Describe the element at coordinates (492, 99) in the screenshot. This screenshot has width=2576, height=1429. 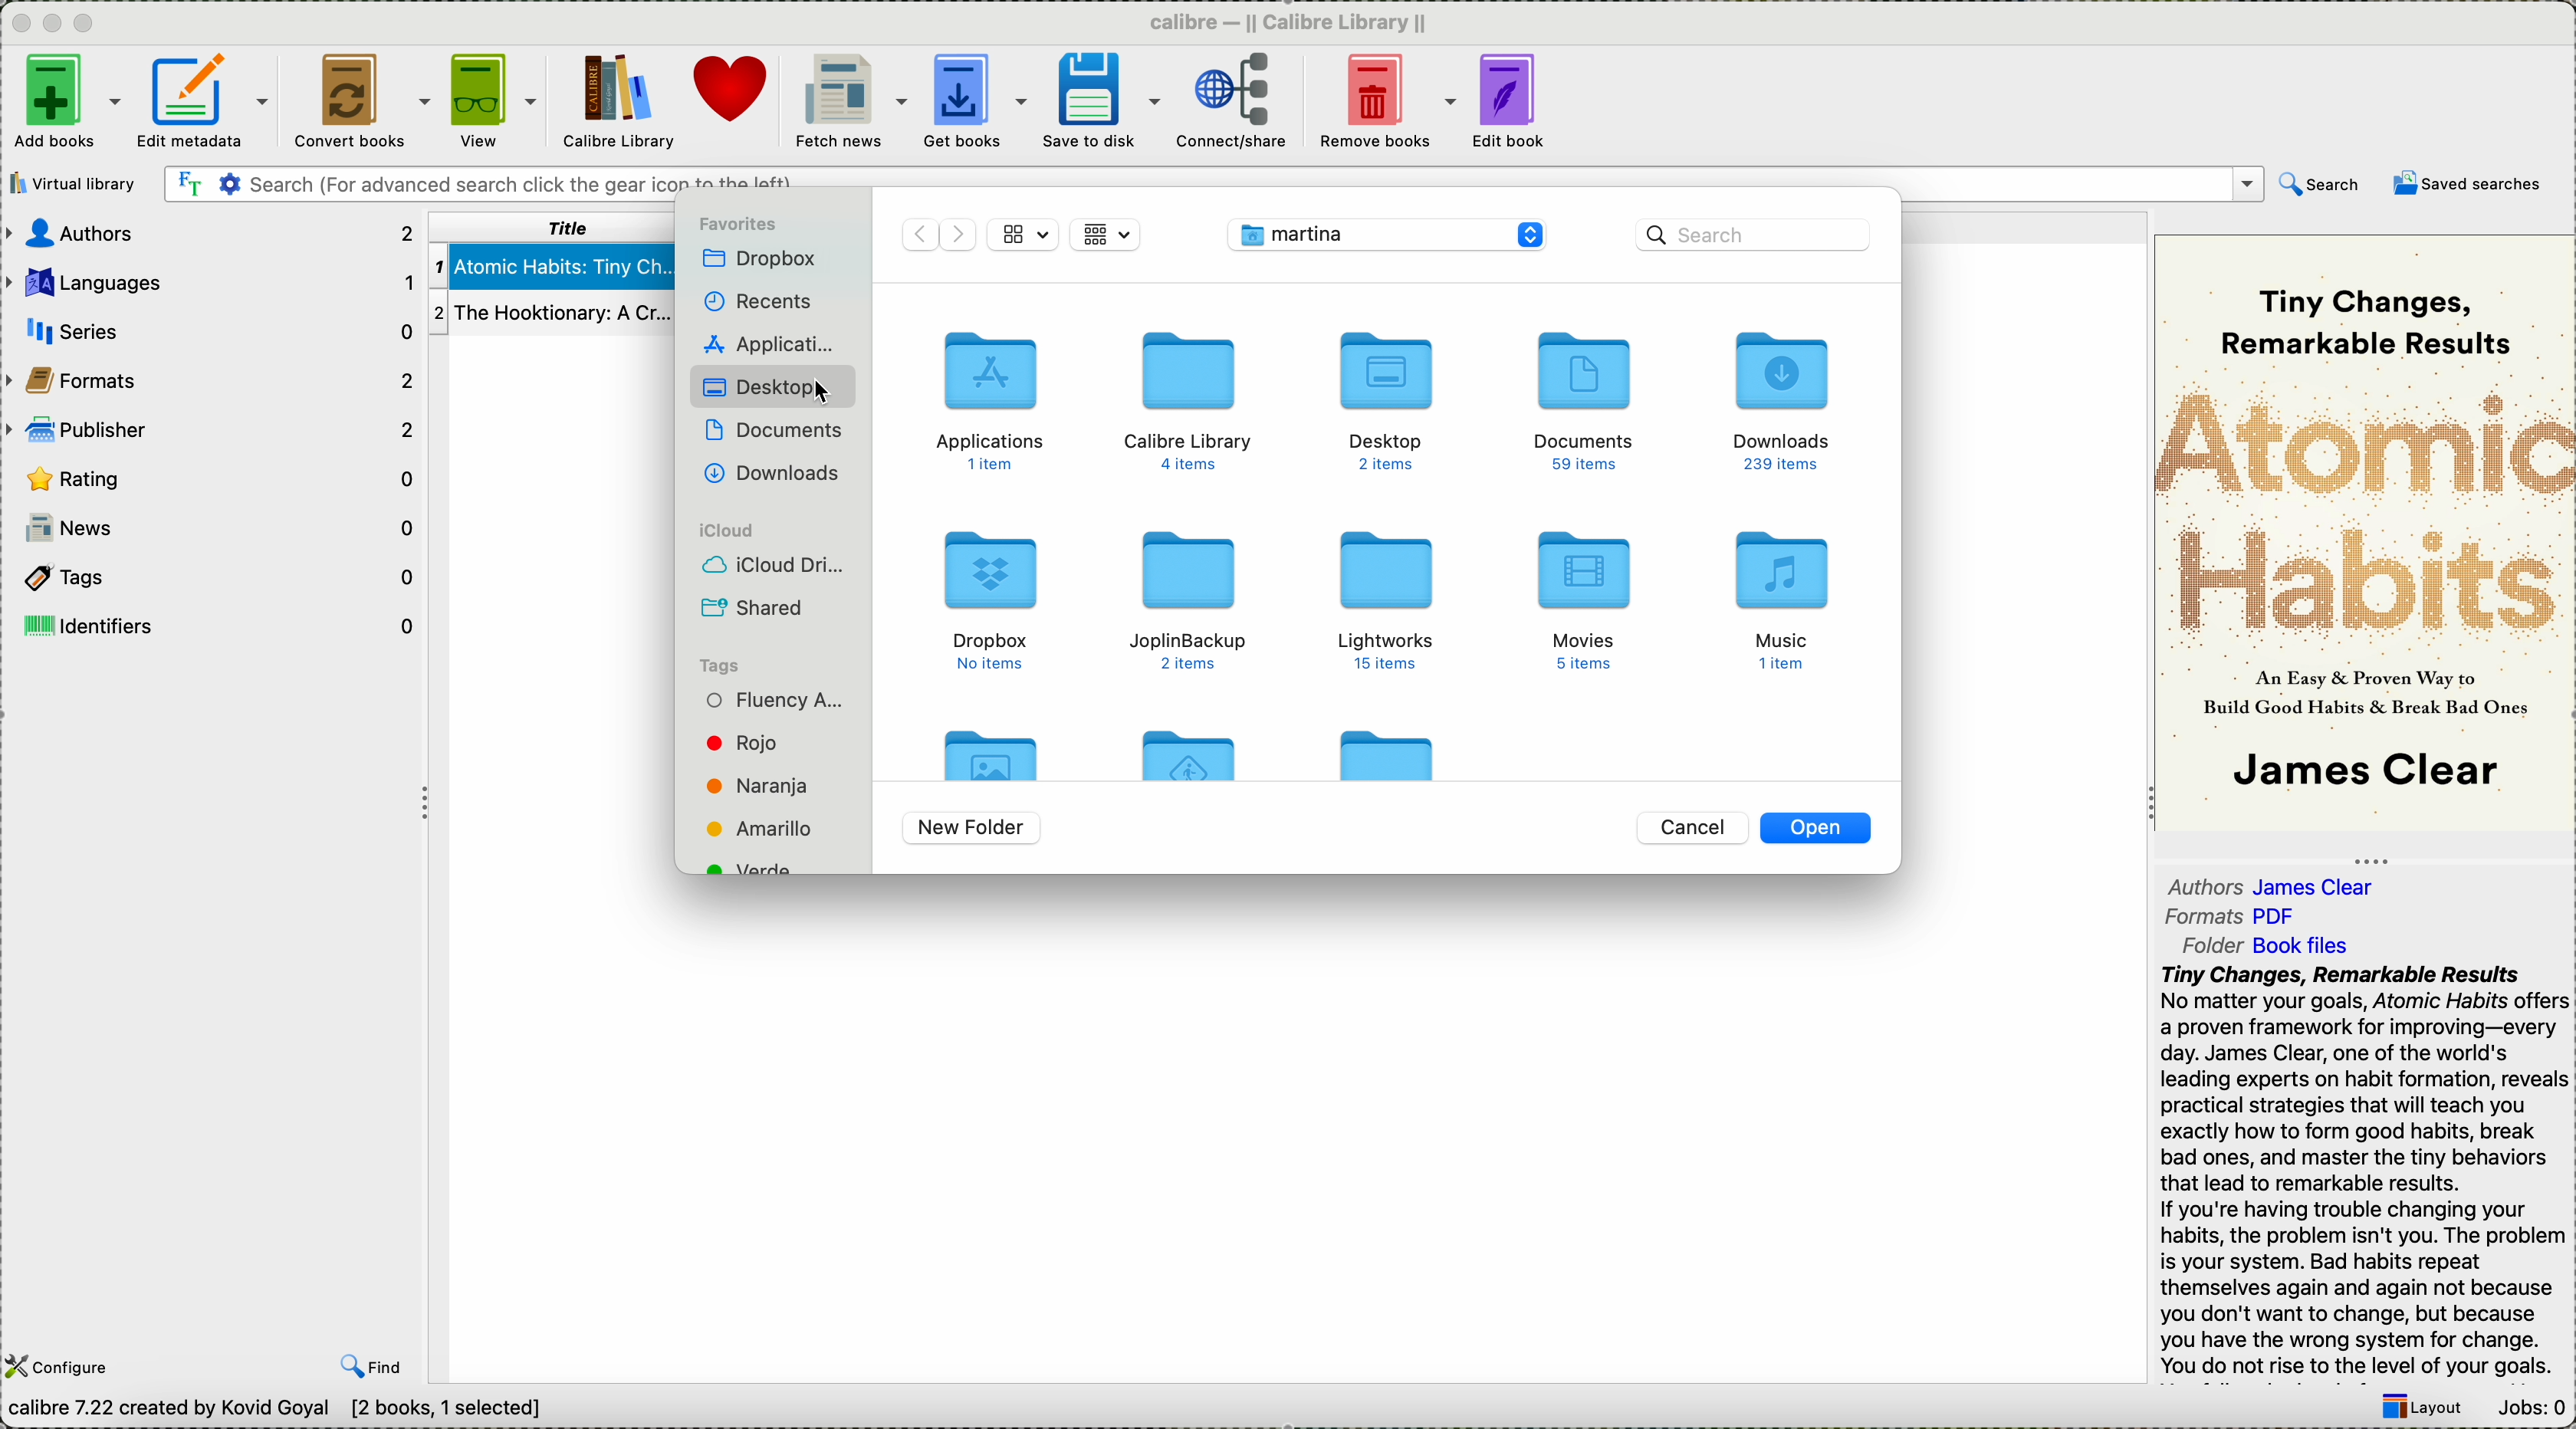
I see `view` at that location.